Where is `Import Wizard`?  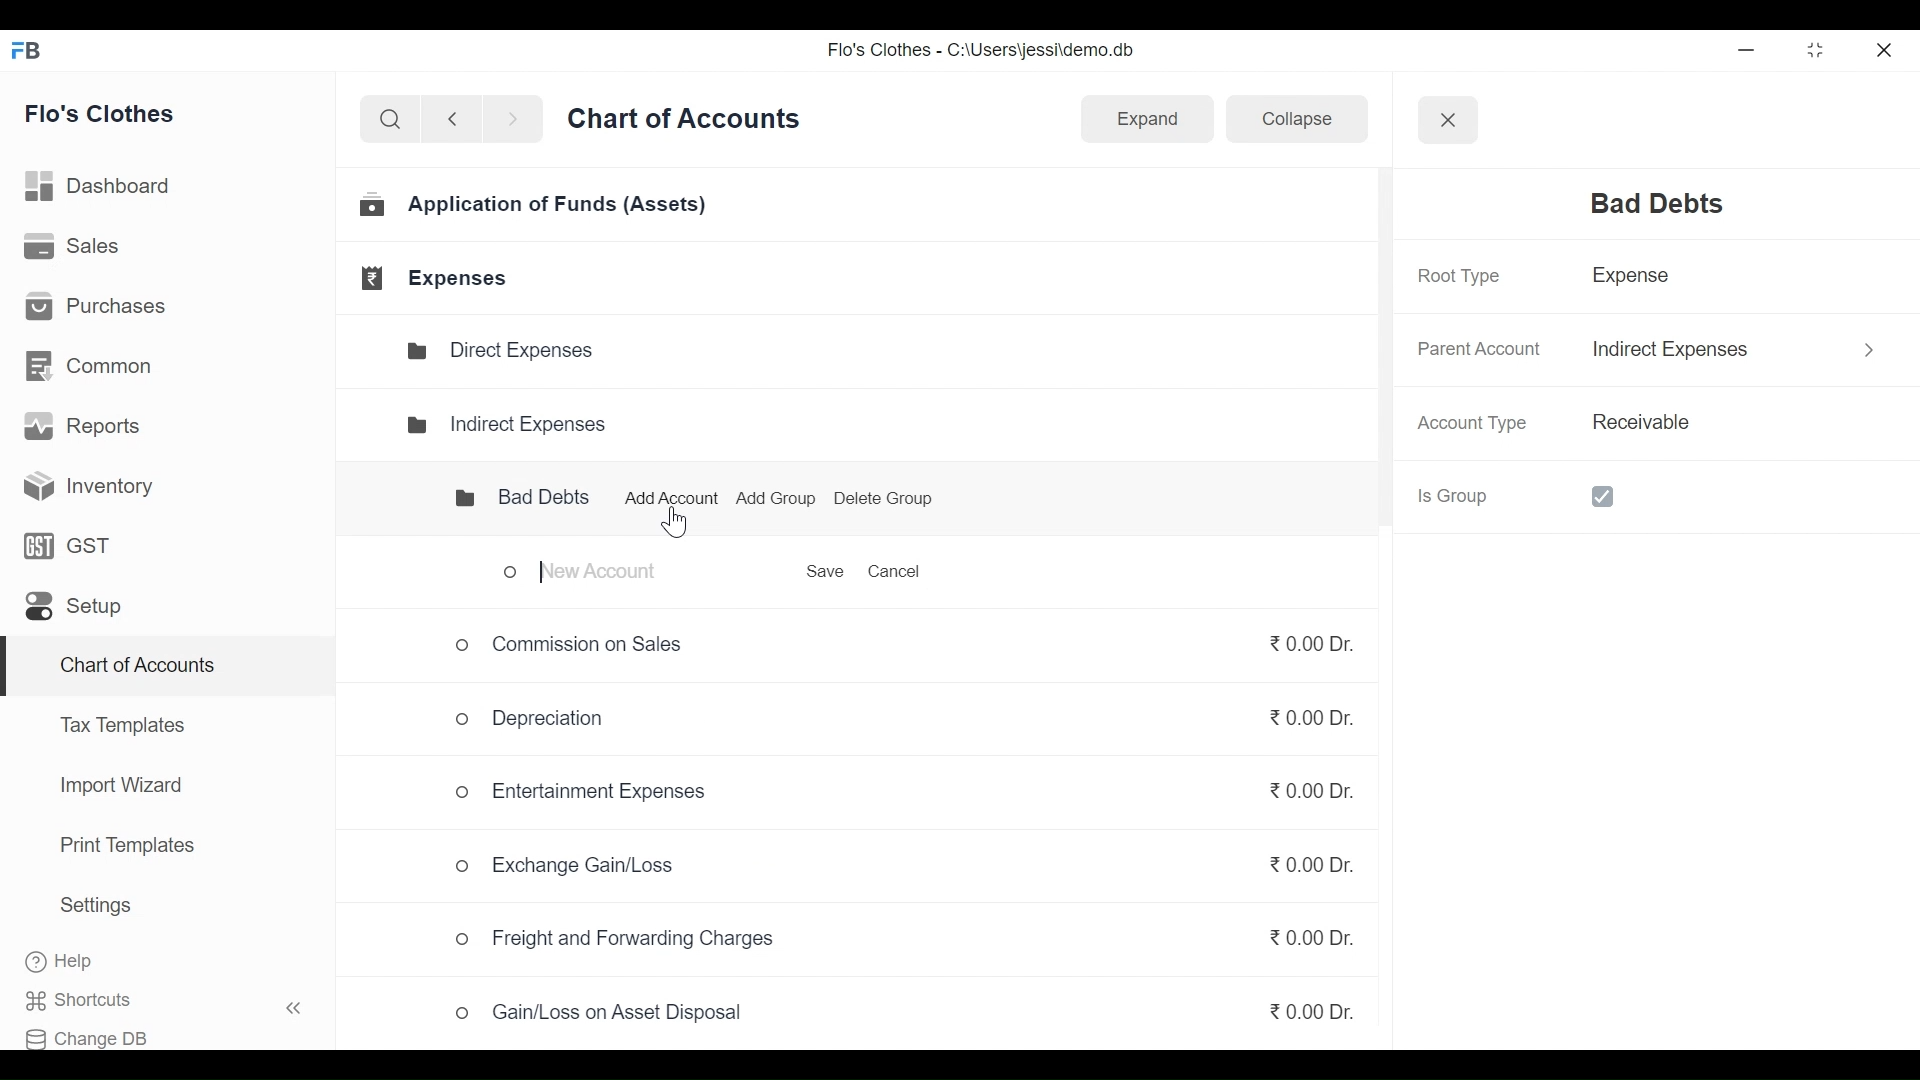 Import Wizard is located at coordinates (115, 788).